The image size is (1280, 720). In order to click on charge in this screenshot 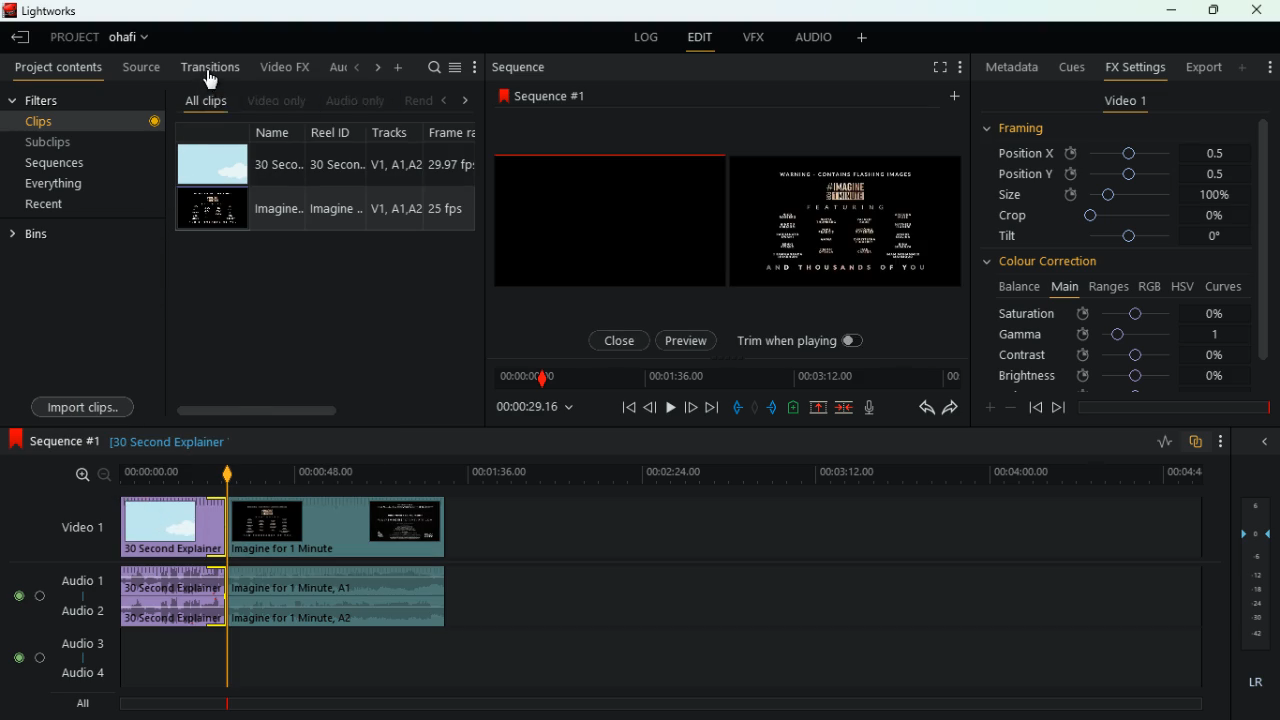, I will do `click(794, 408)`.